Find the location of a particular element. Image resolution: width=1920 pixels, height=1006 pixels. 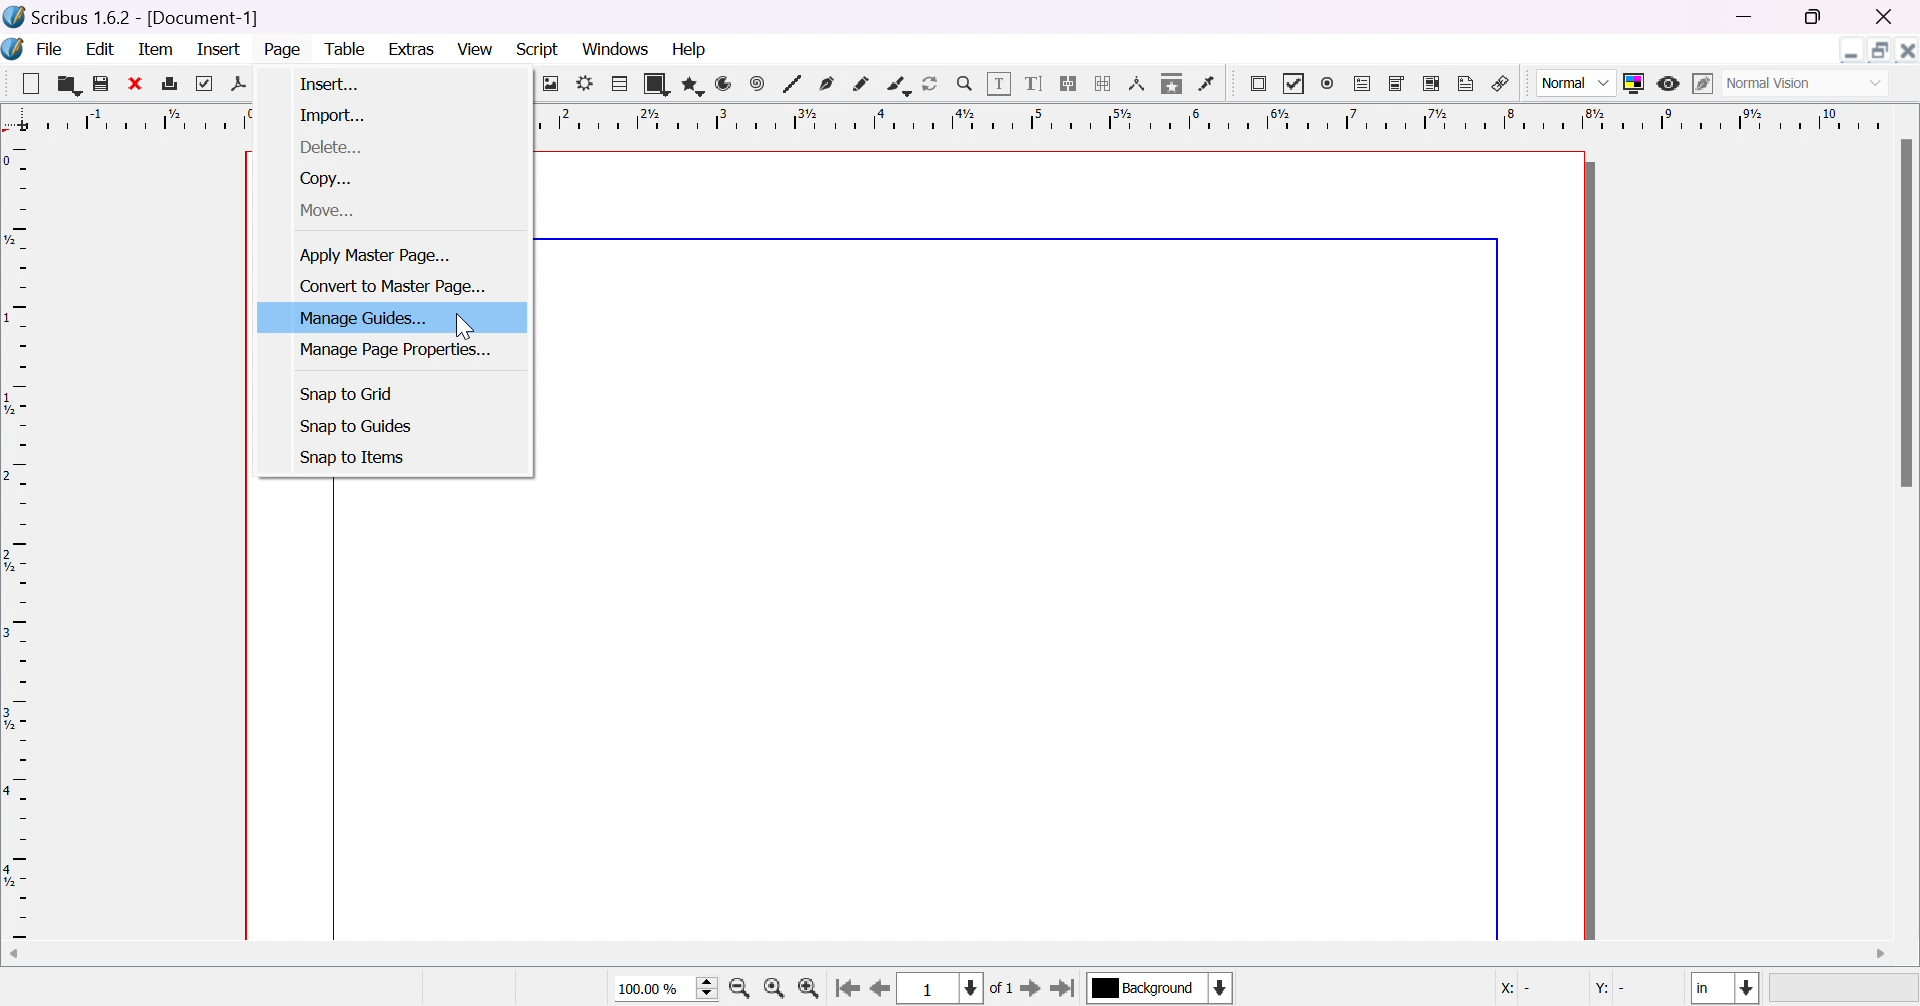

polygon is located at coordinates (696, 83).